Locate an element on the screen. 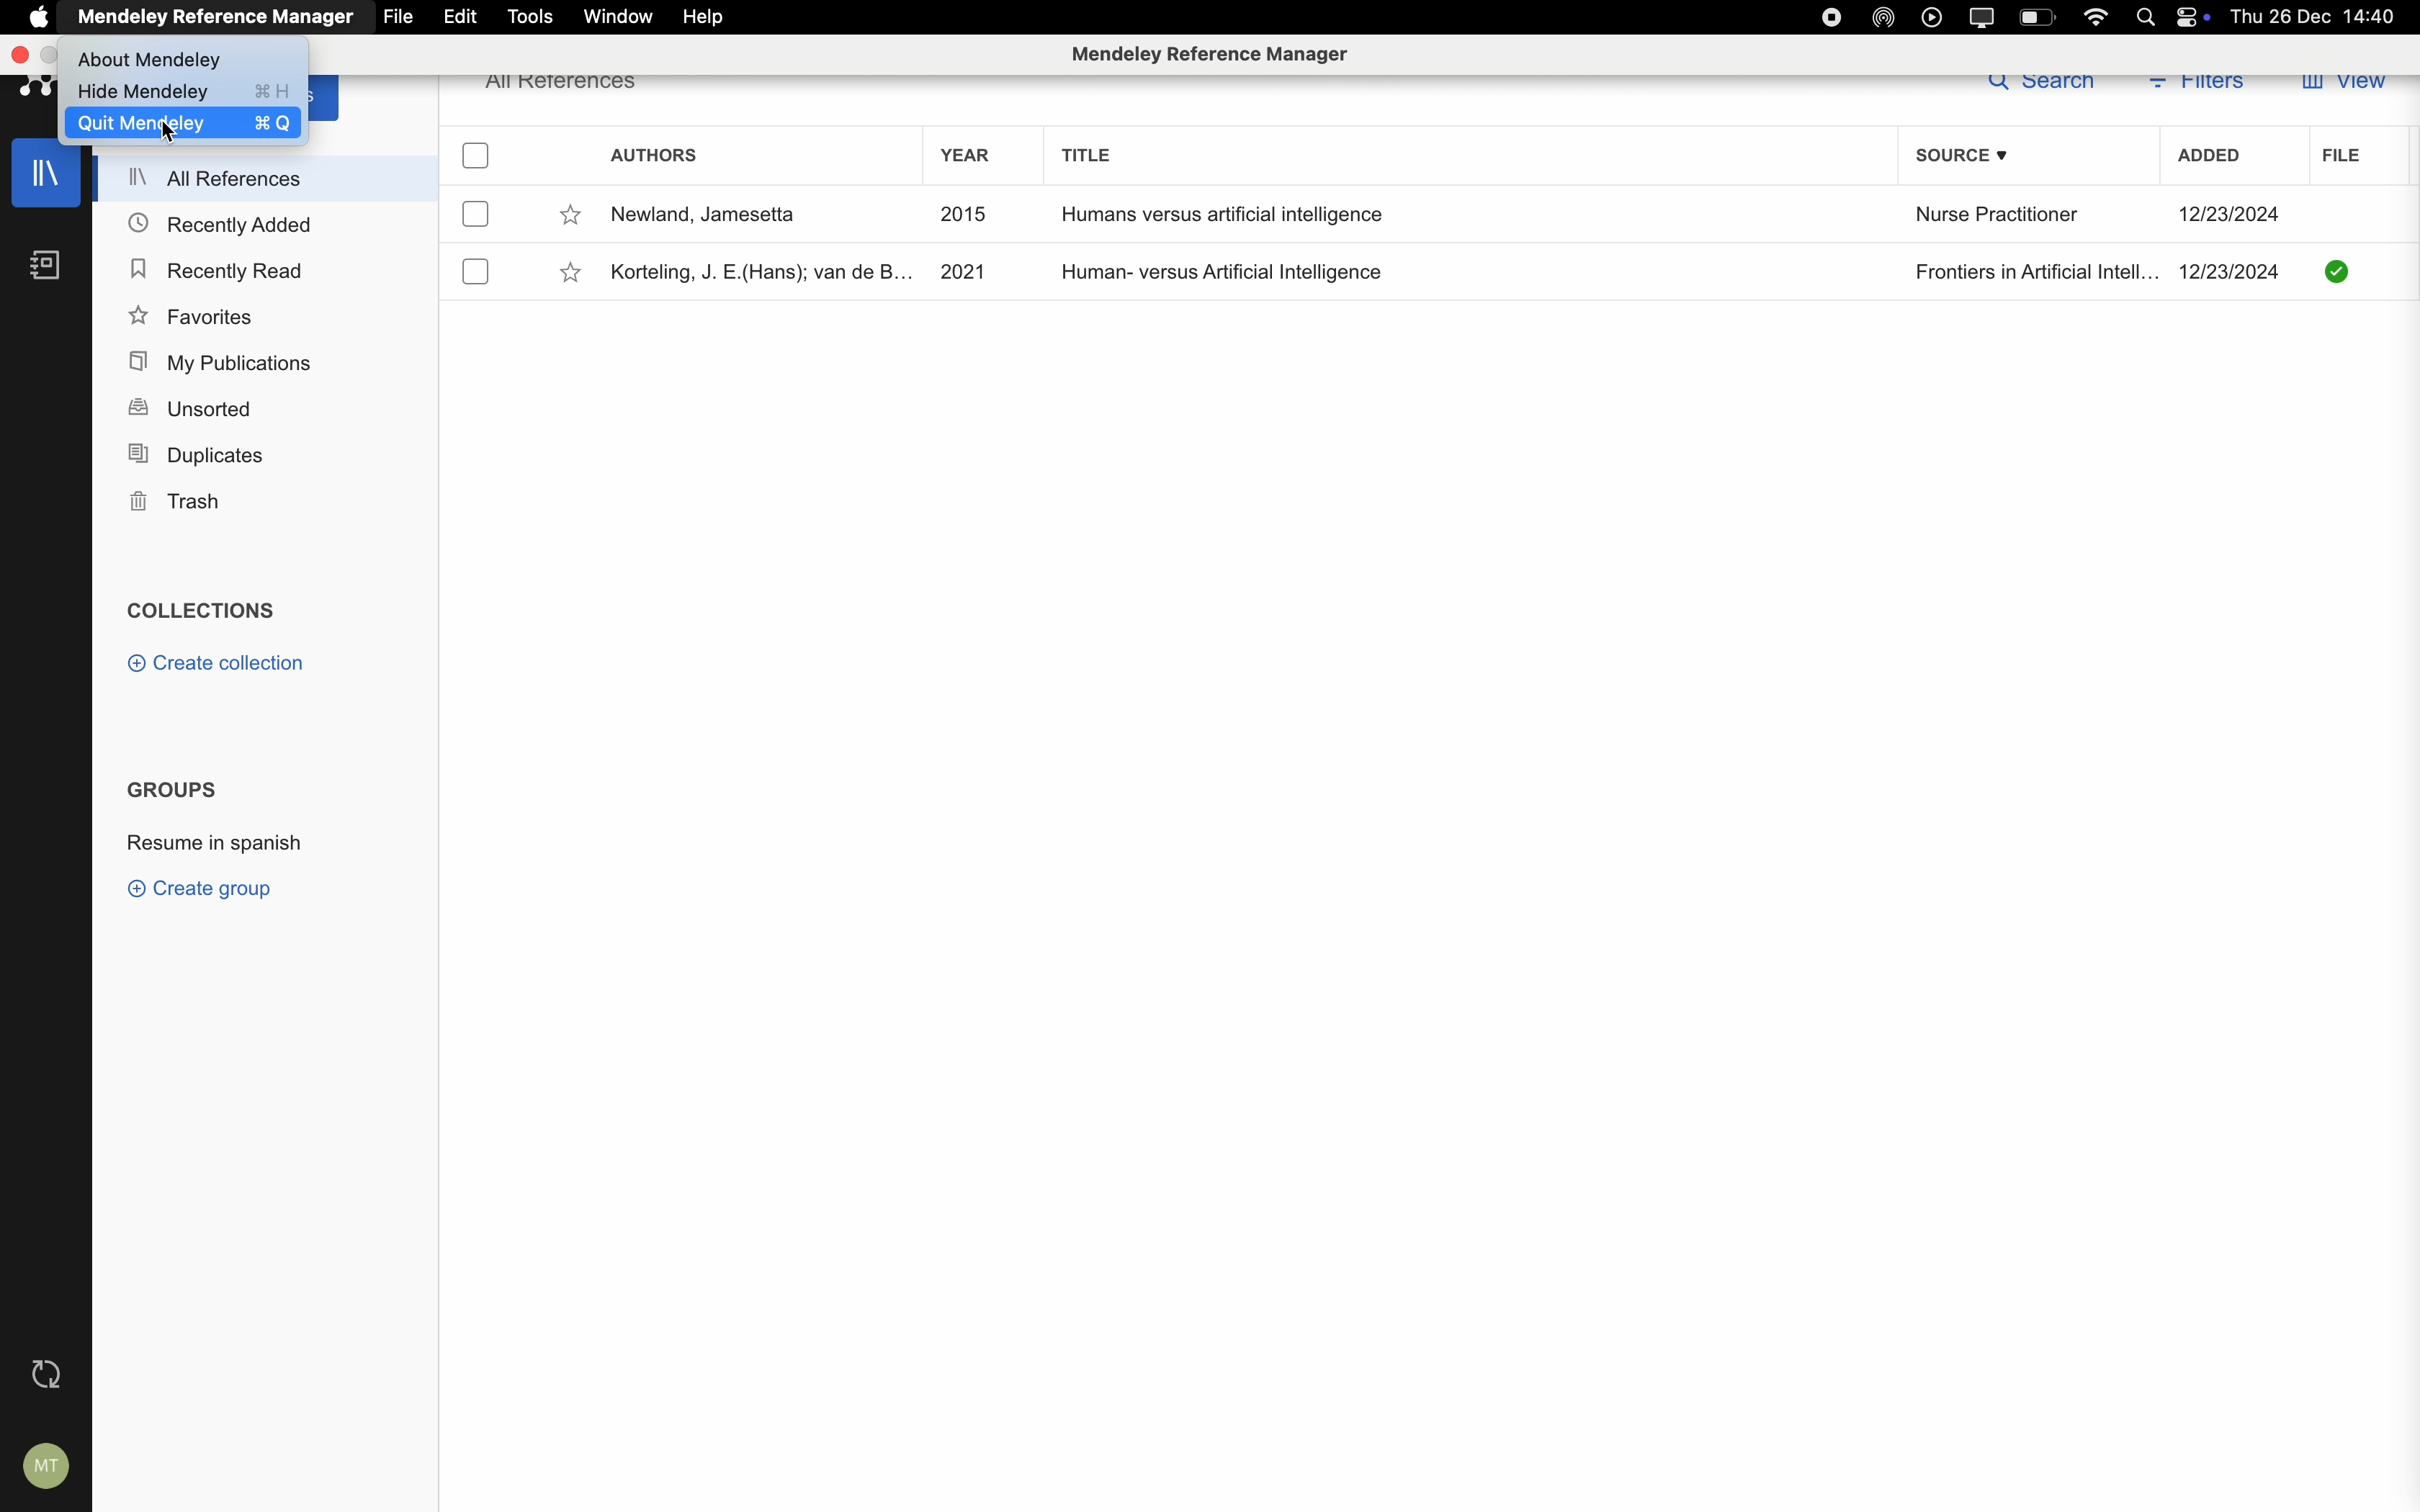 The height and width of the screenshot is (1512, 2420). hide Mendeley is located at coordinates (186, 92).